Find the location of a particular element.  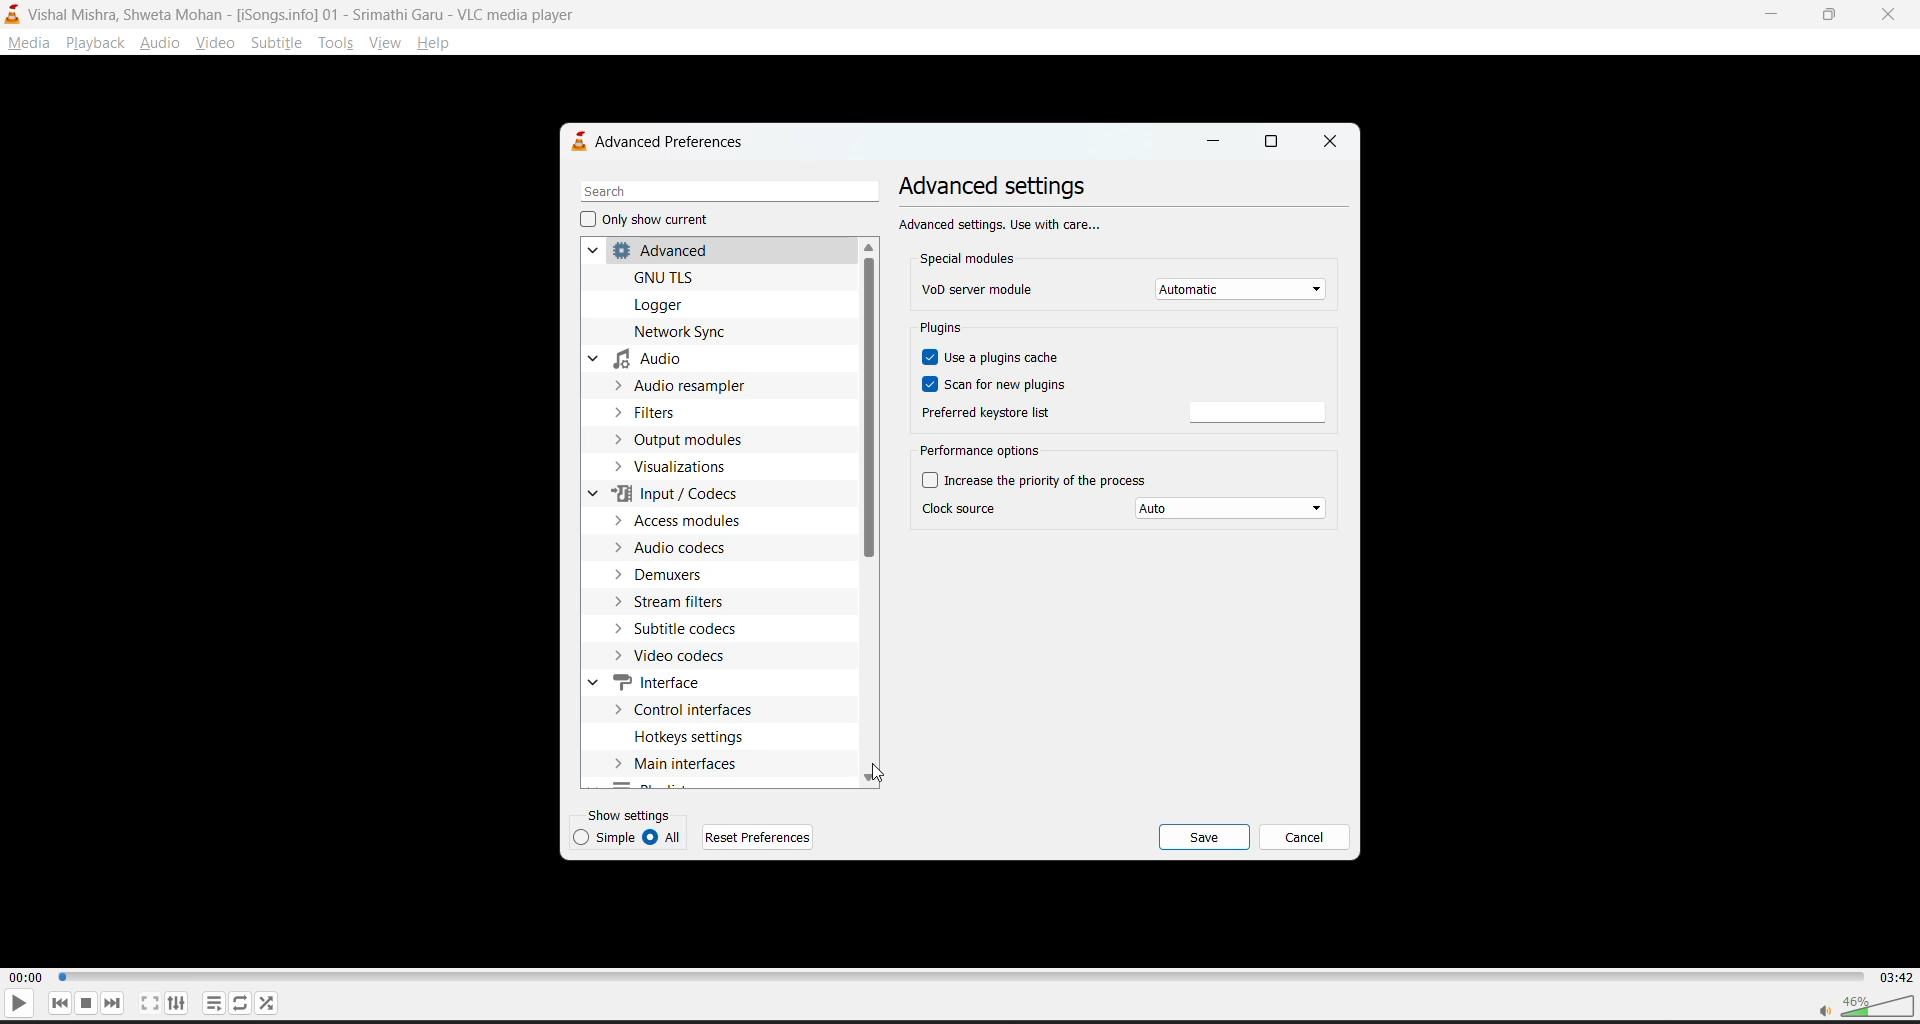

audio codecs is located at coordinates (681, 548).